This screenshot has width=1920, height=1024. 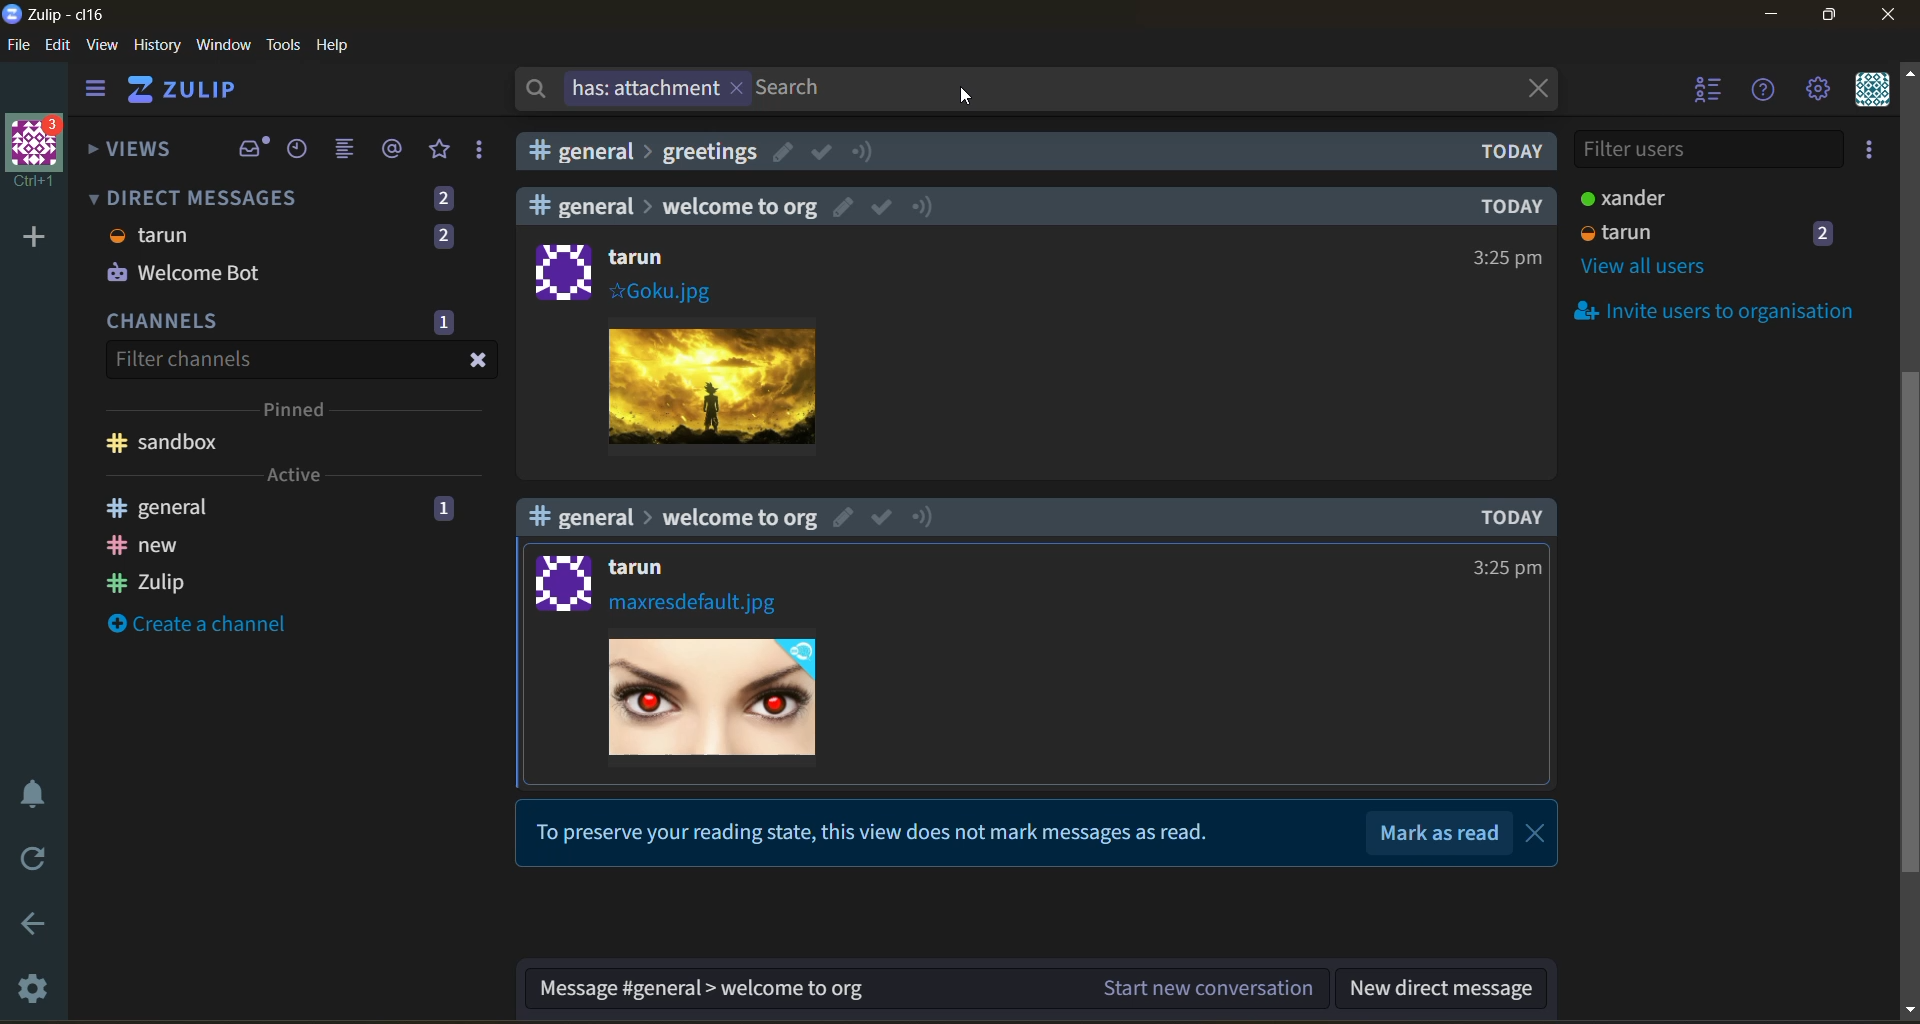 I want to click on create a channel, so click(x=198, y=622).